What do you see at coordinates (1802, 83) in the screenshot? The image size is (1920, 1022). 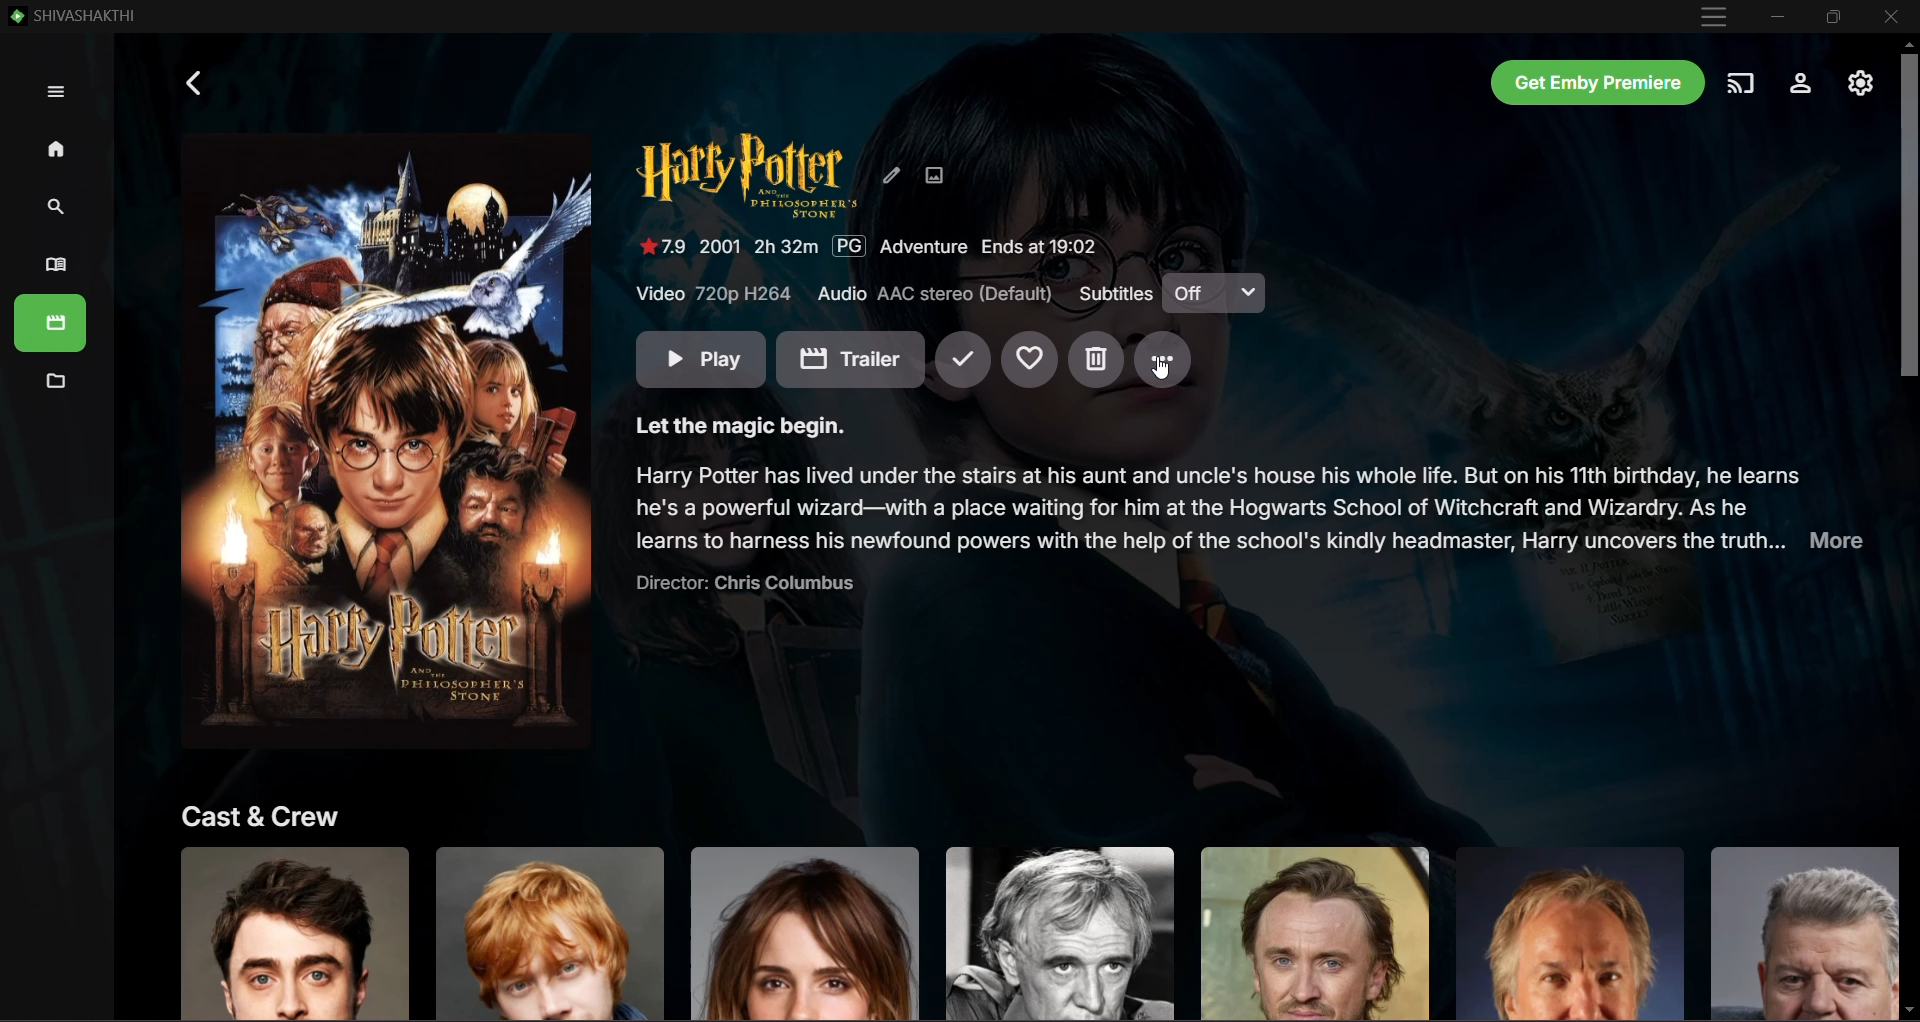 I see `Settings` at bounding box center [1802, 83].